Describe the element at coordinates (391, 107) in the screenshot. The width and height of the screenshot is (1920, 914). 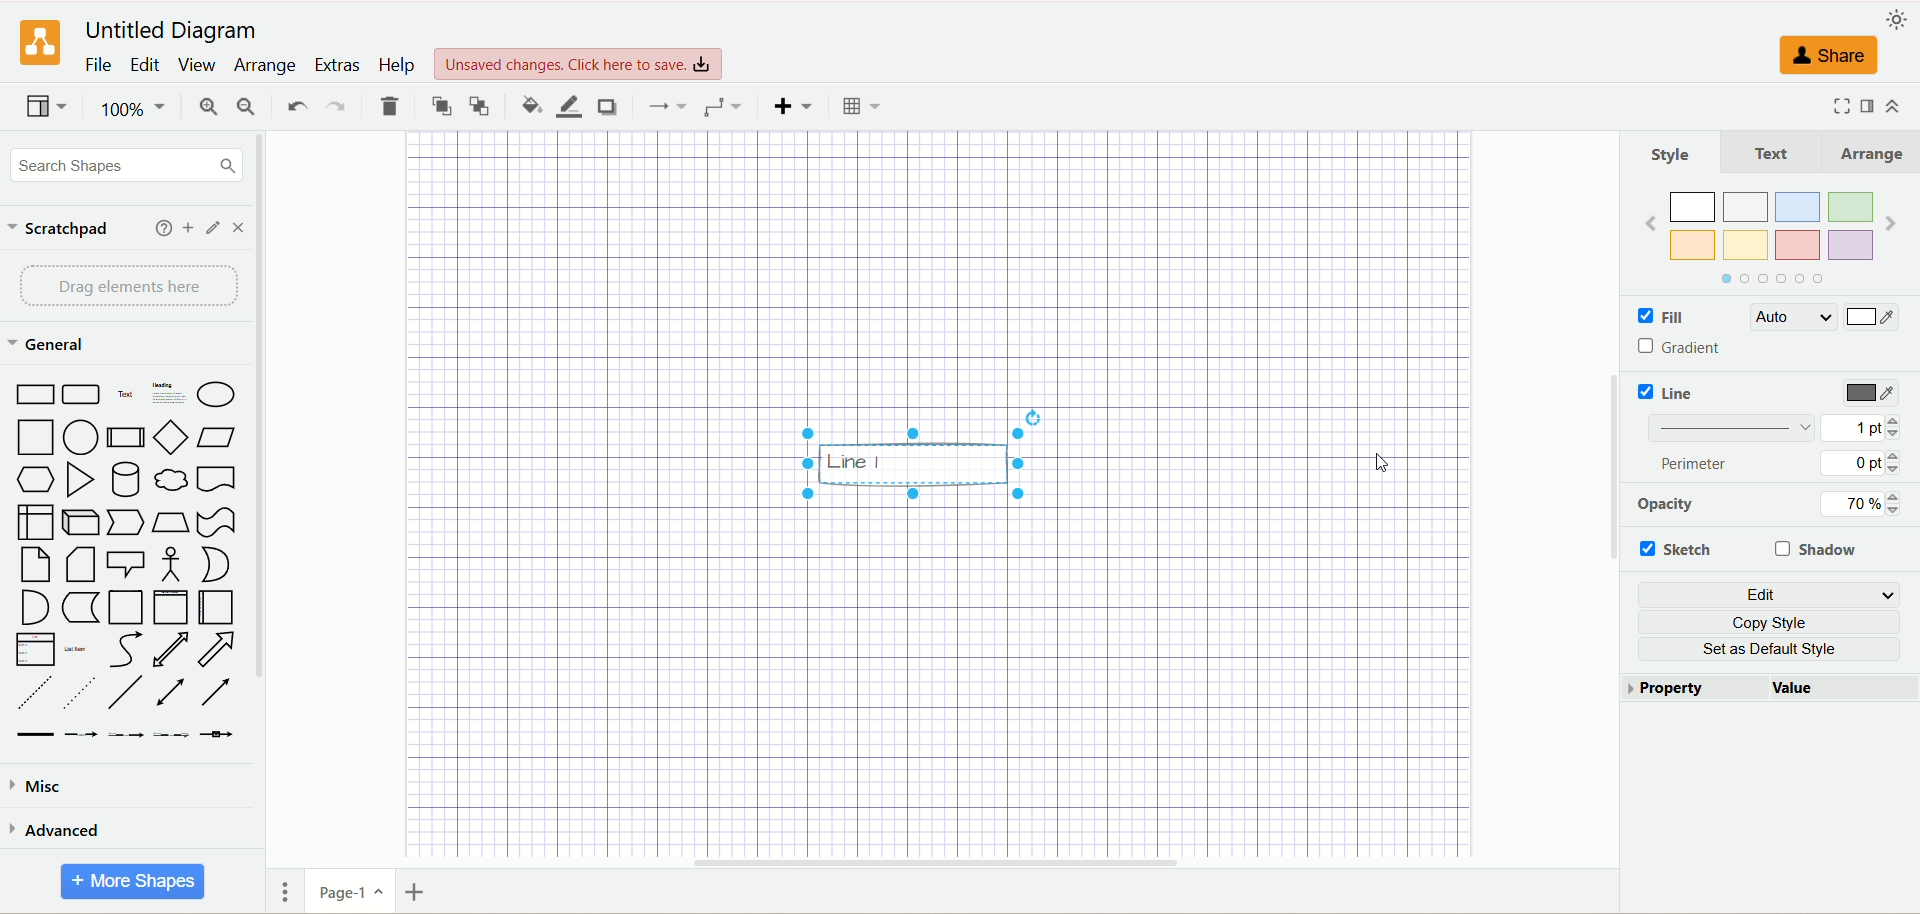
I see `delete` at that location.